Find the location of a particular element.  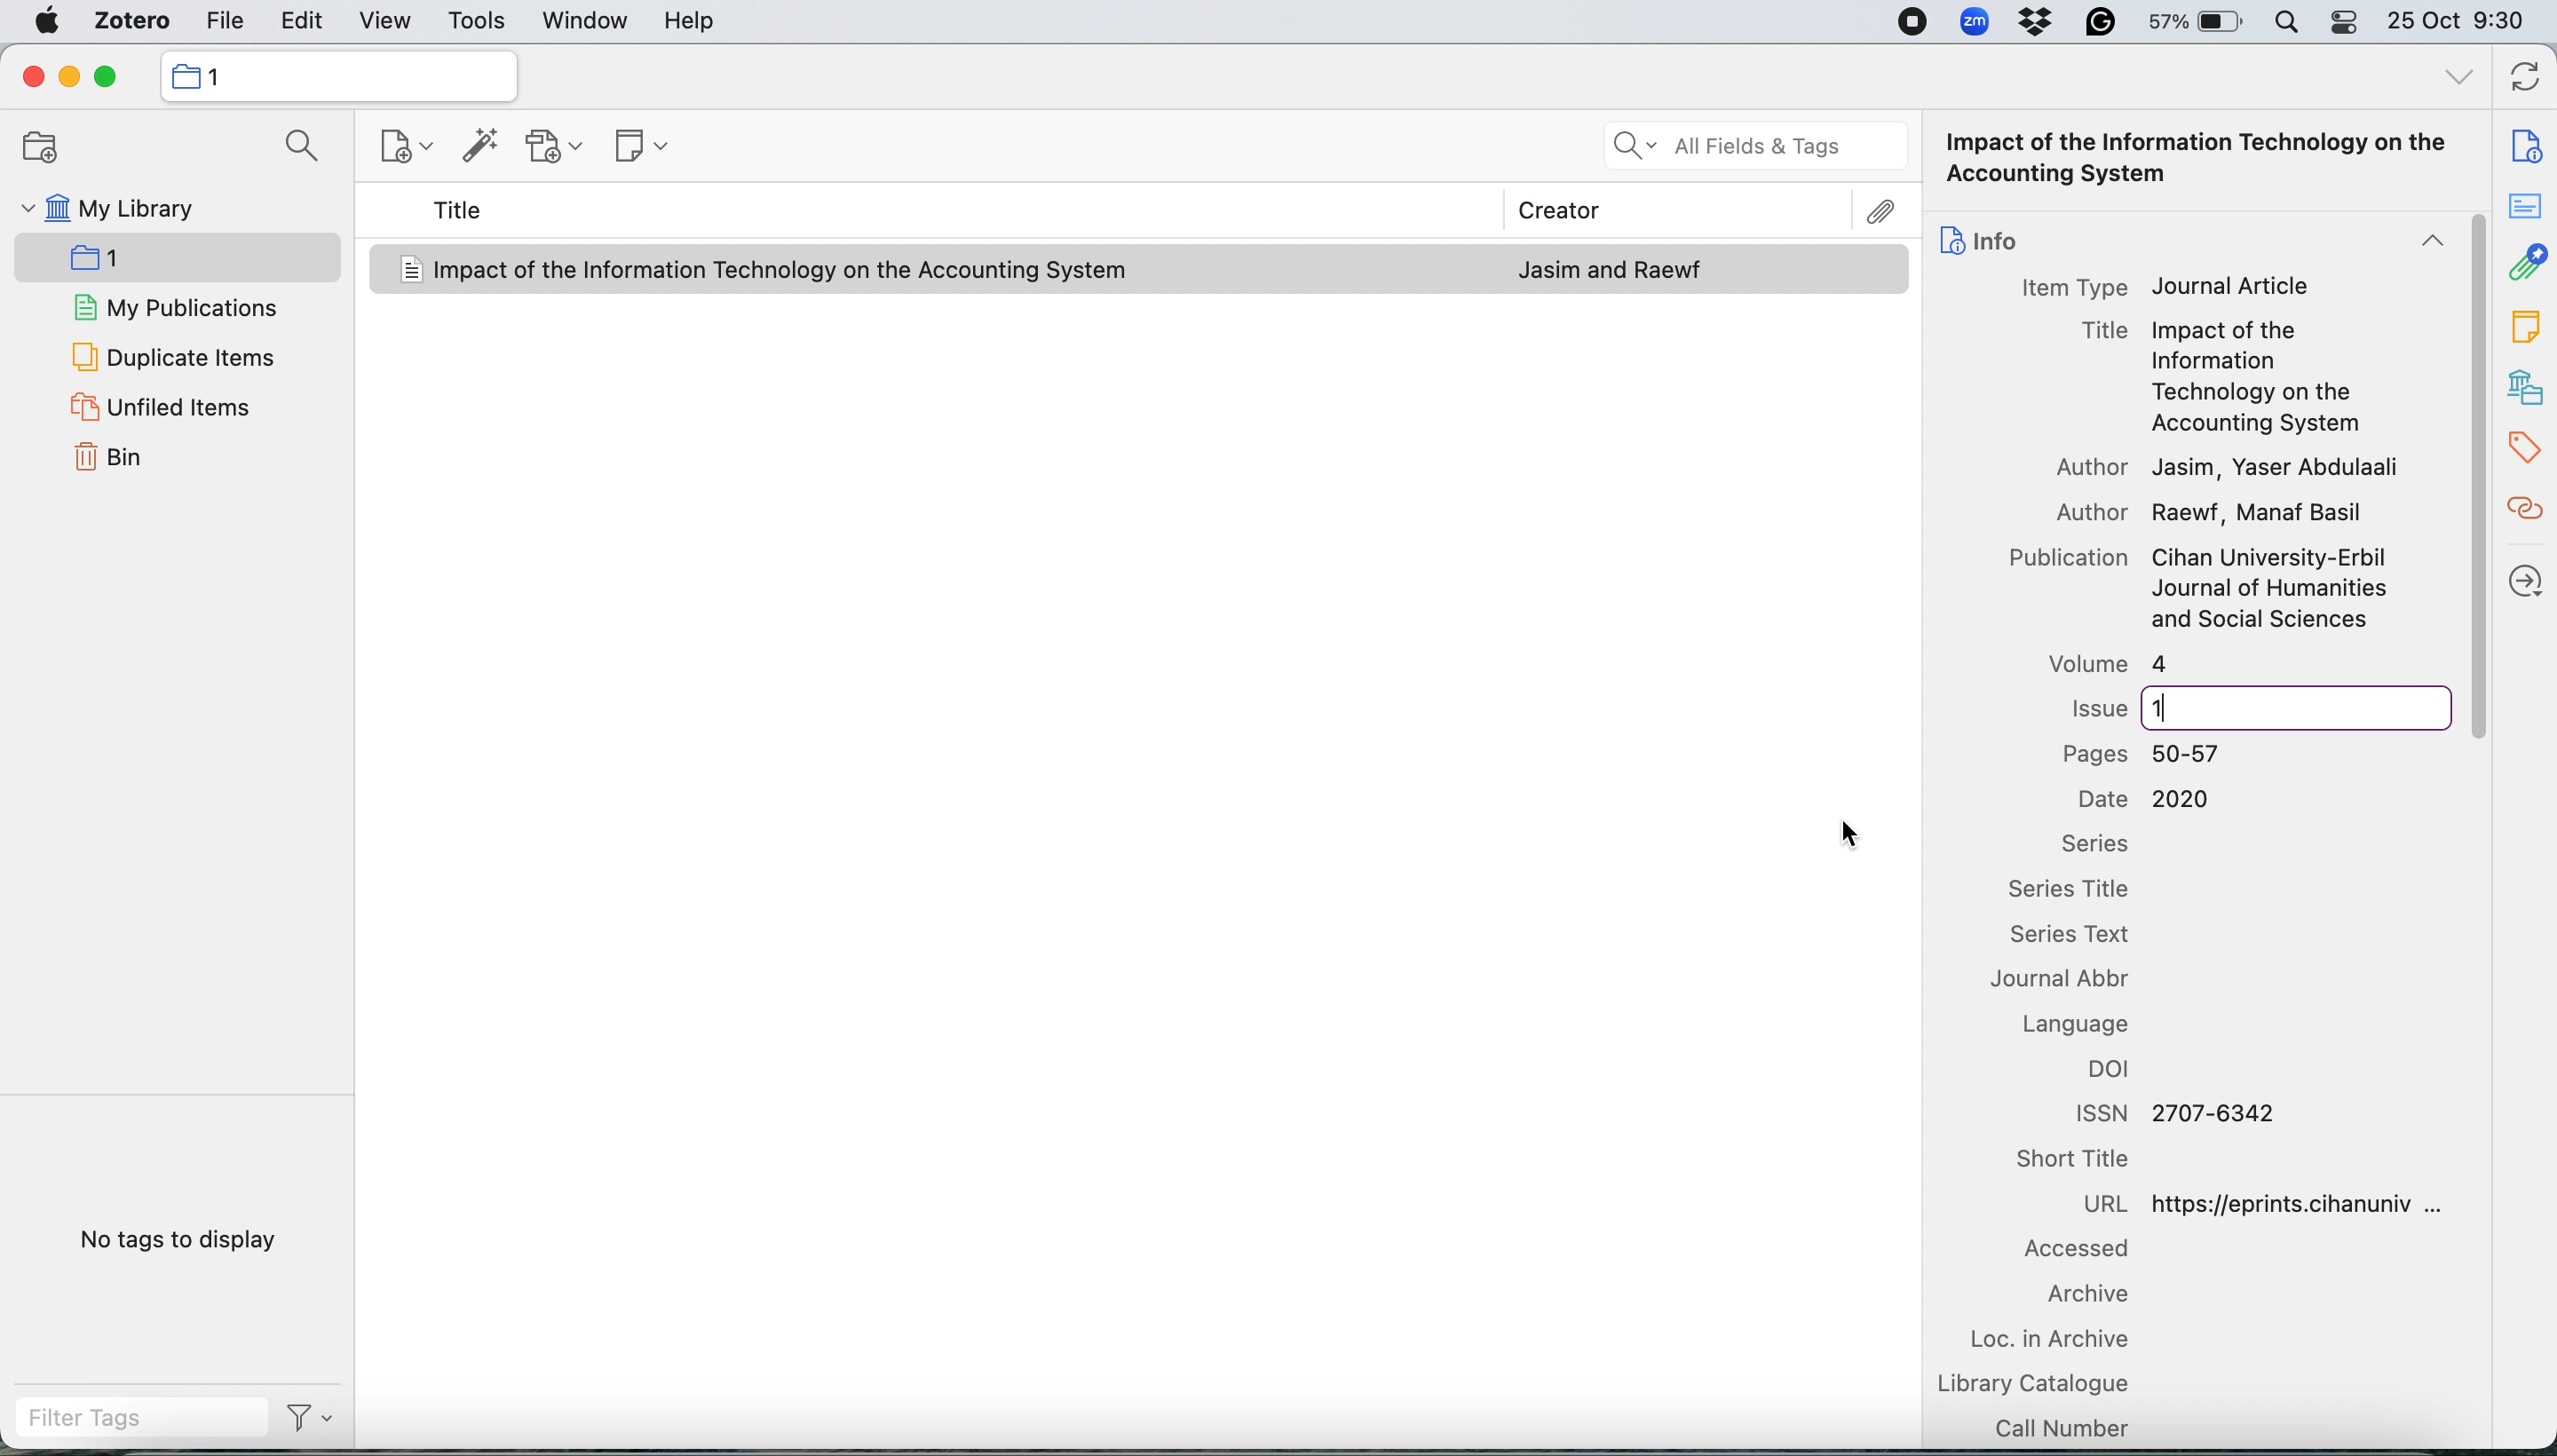

Impact of the Information Technology on the Accounting SYstem is located at coordinates (2206, 159).